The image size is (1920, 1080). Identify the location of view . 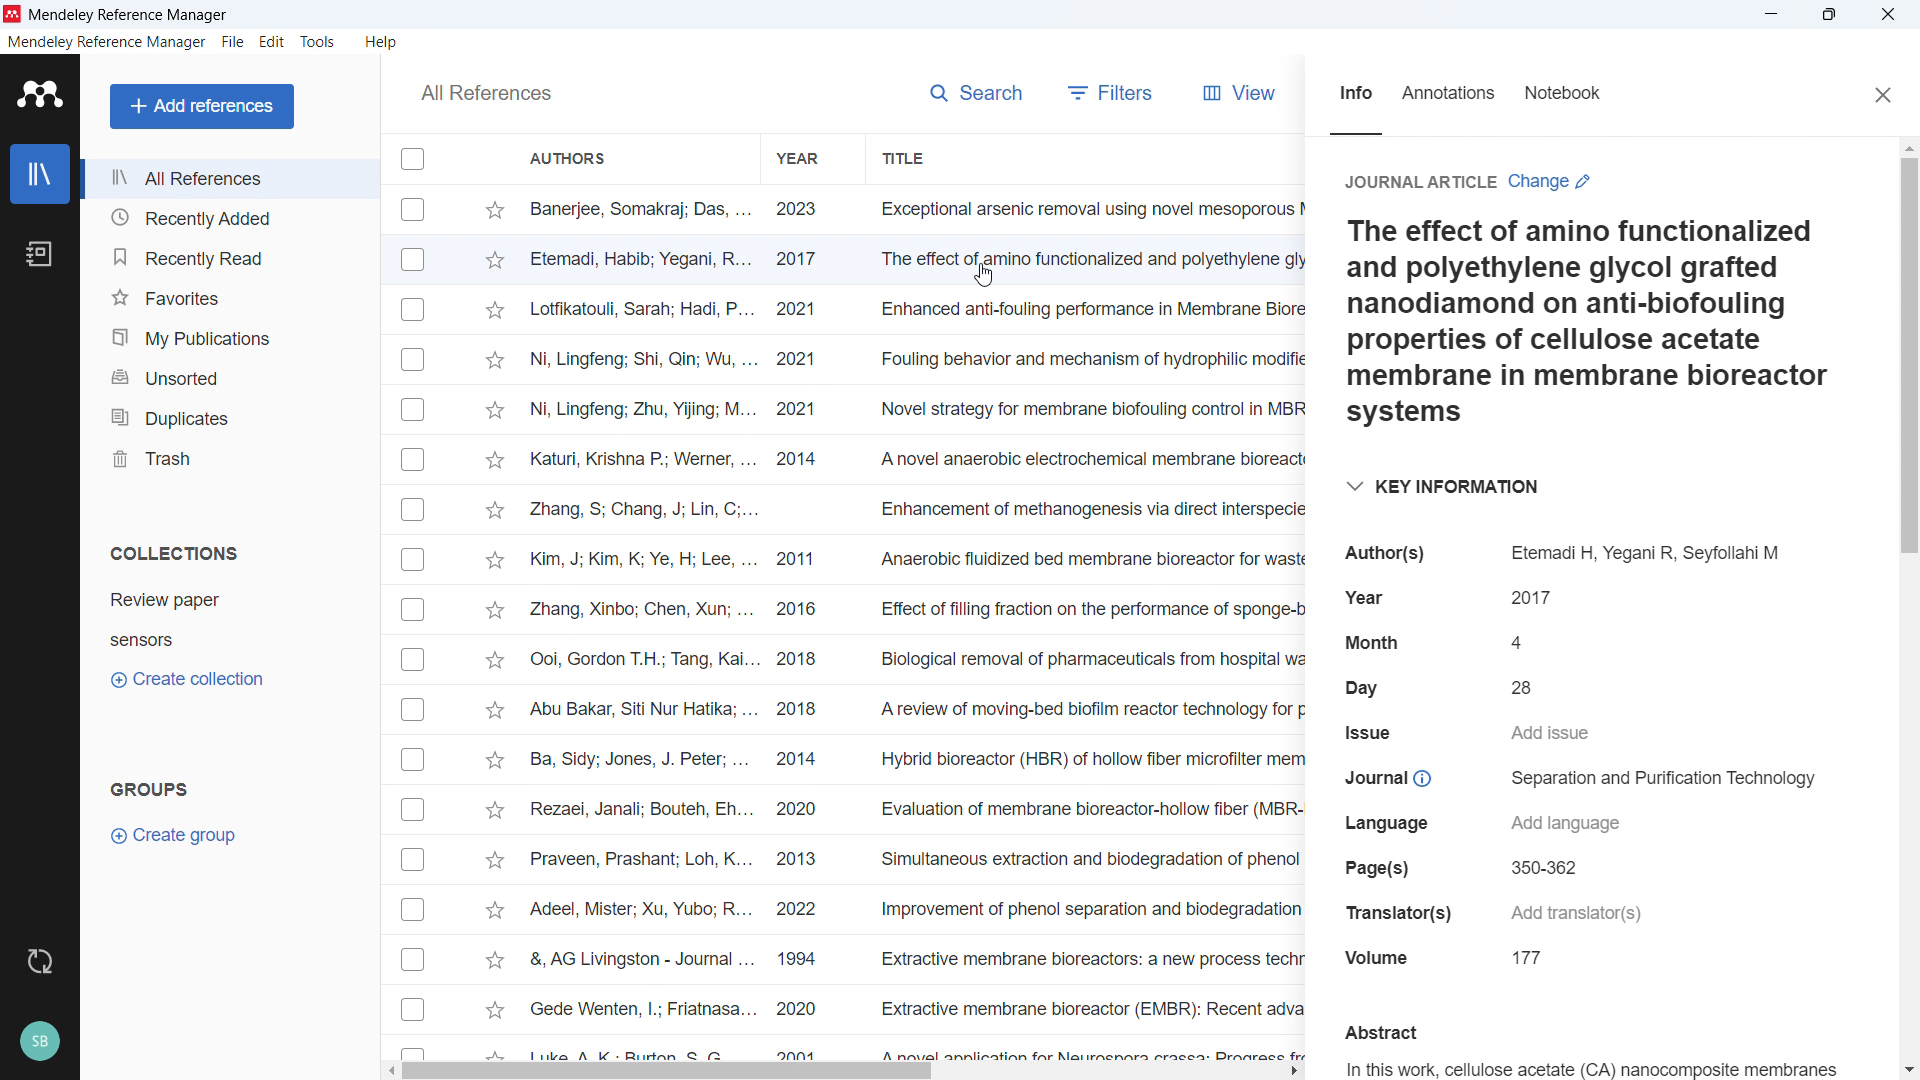
(1237, 92).